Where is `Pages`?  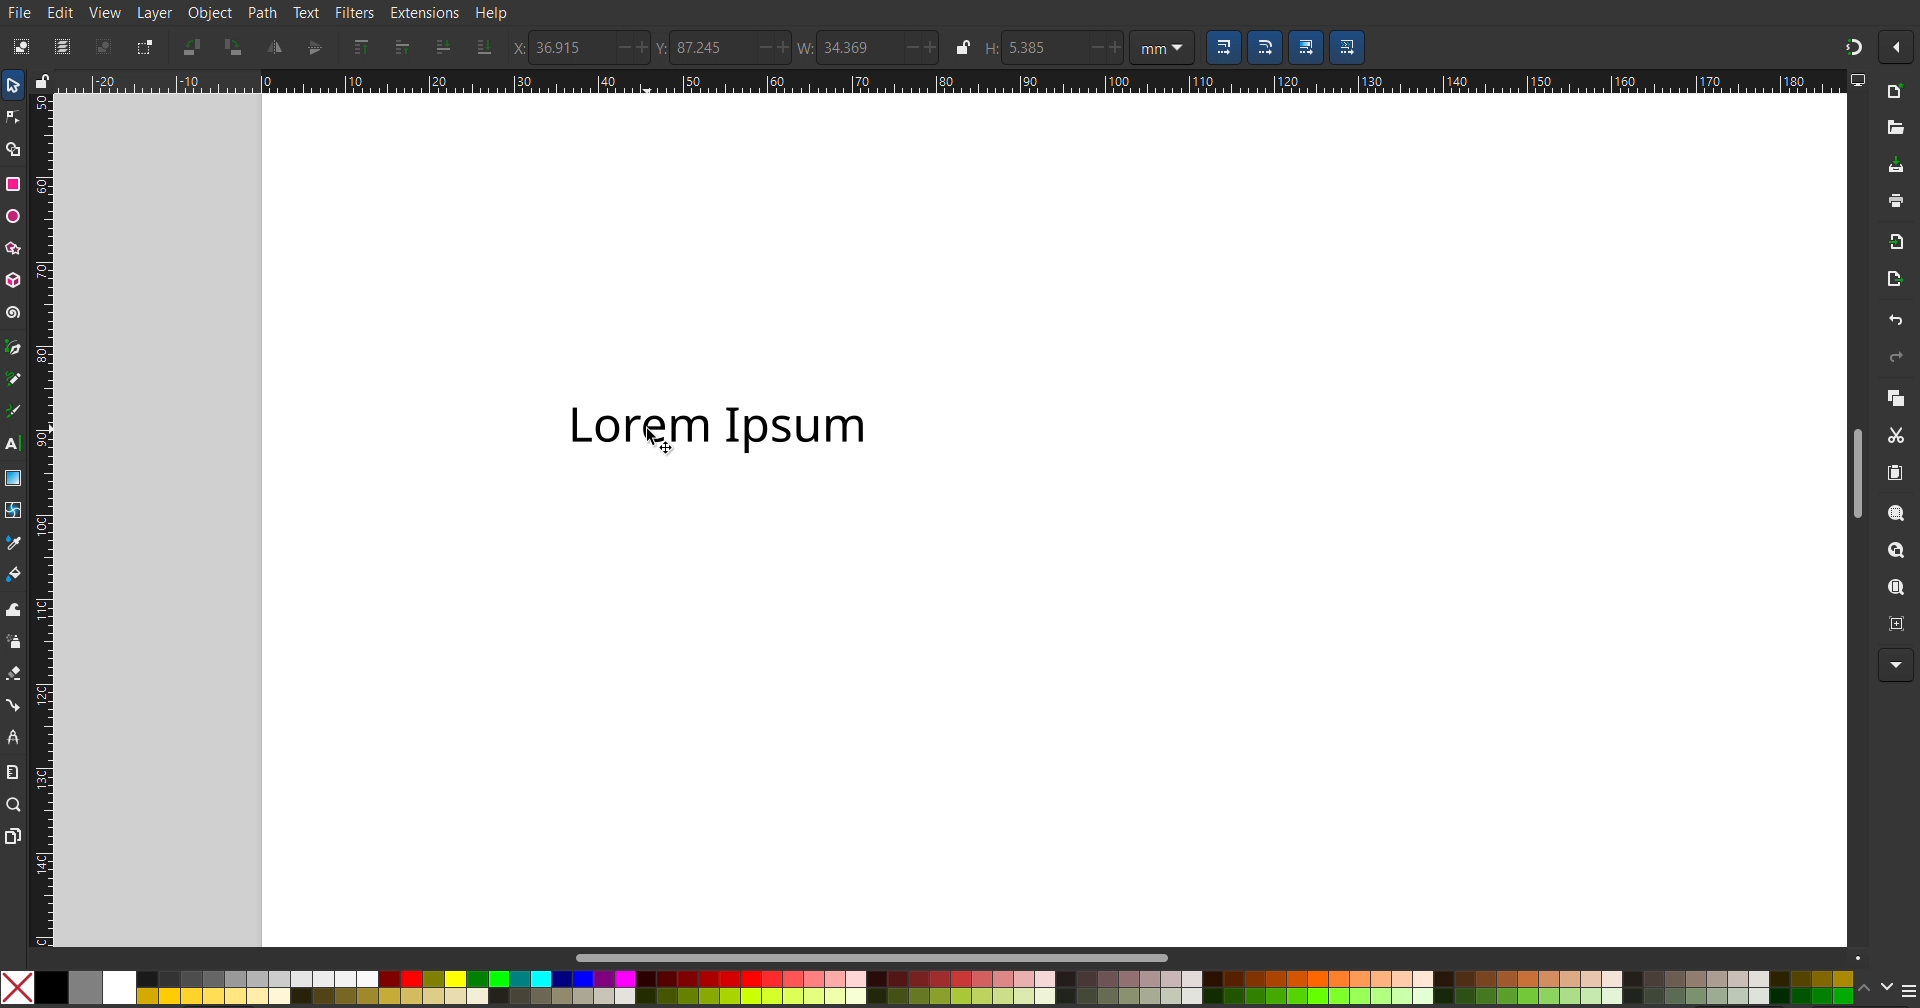 Pages is located at coordinates (13, 836).